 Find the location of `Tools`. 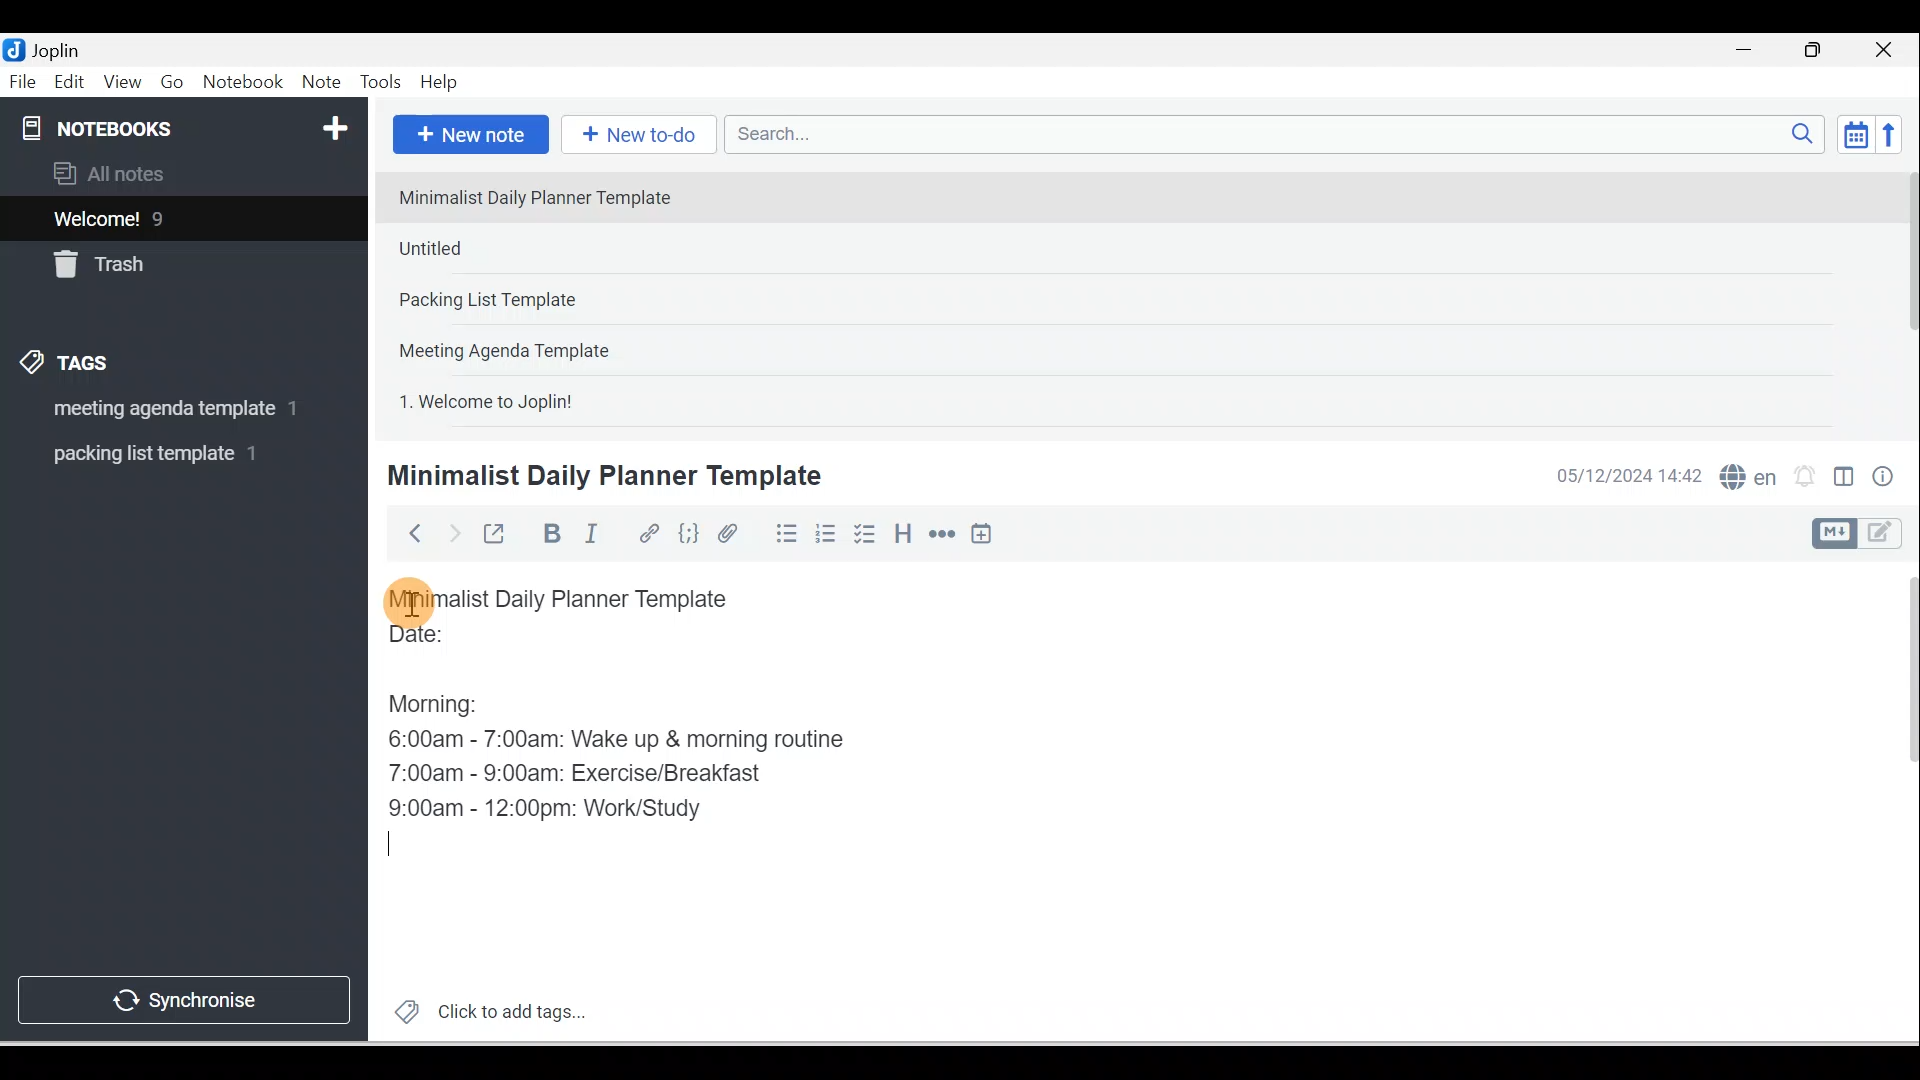

Tools is located at coordinates (380, 82).